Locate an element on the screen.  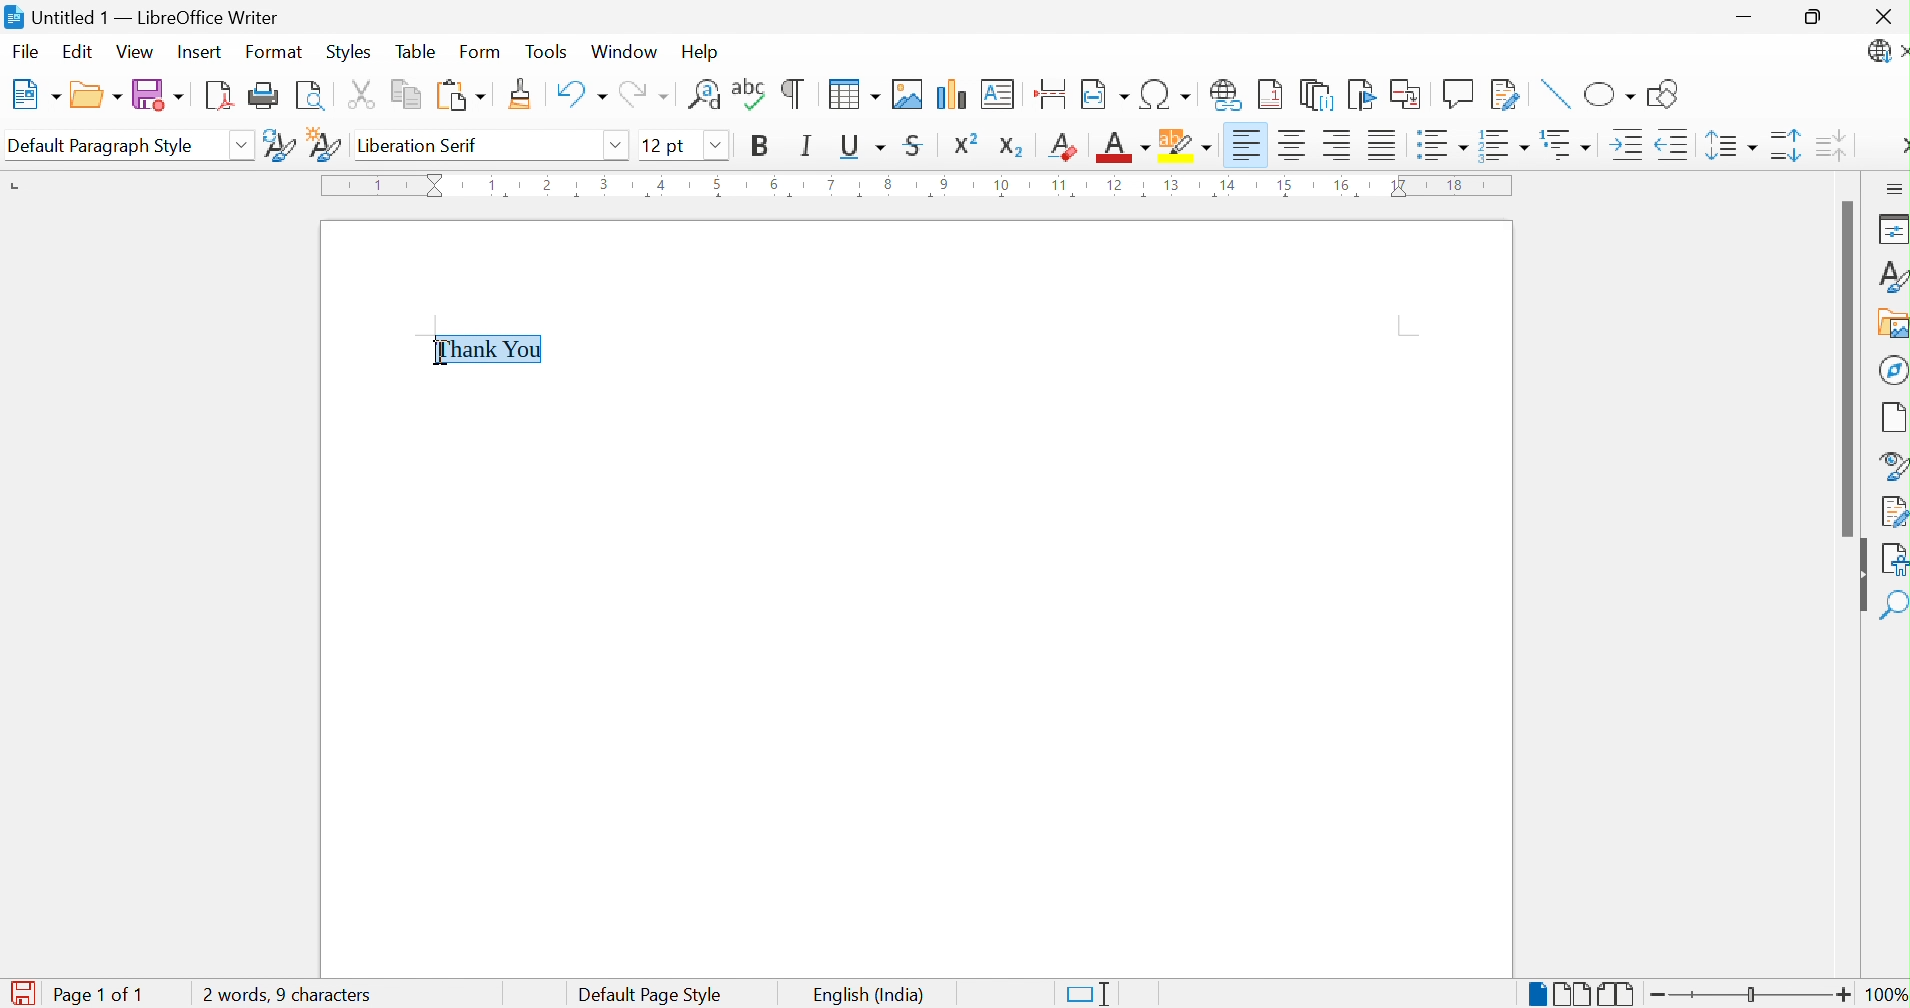
Scroll Bar is located at coordinates (1841, 368).